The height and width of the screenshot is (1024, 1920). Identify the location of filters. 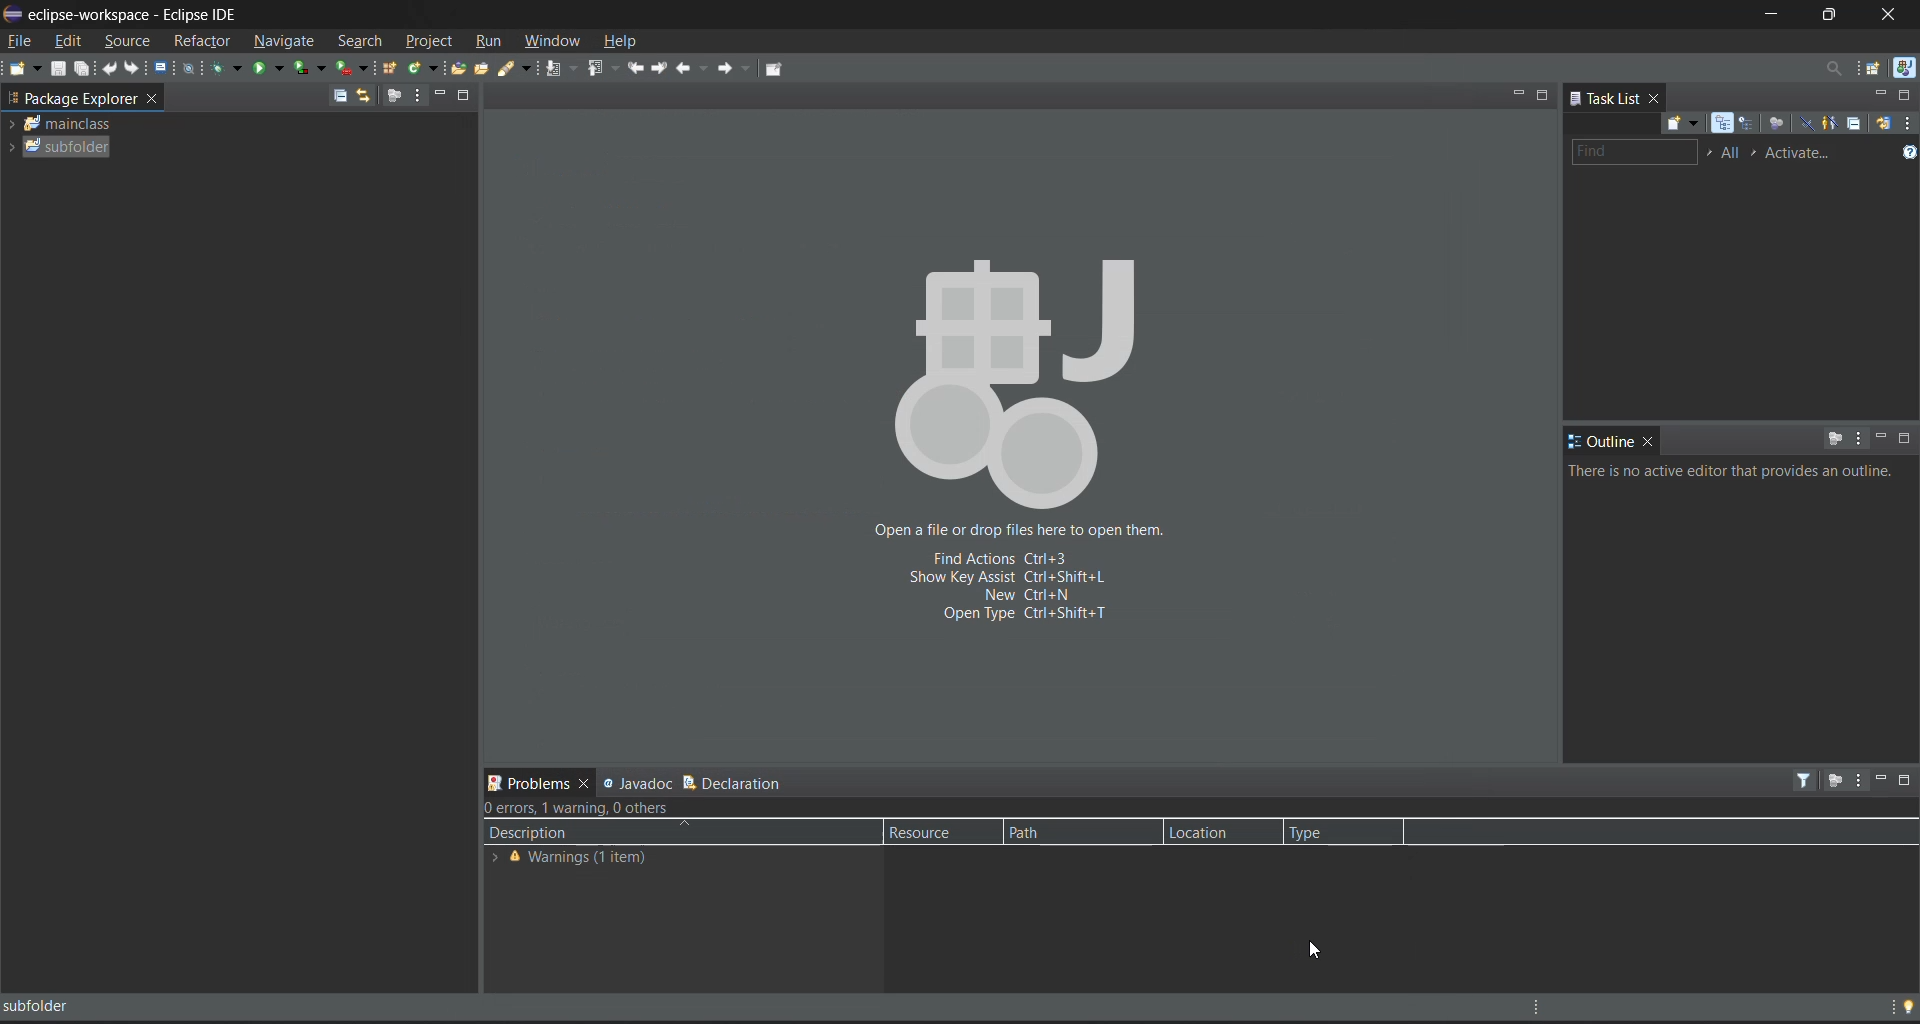
(1806, 780).